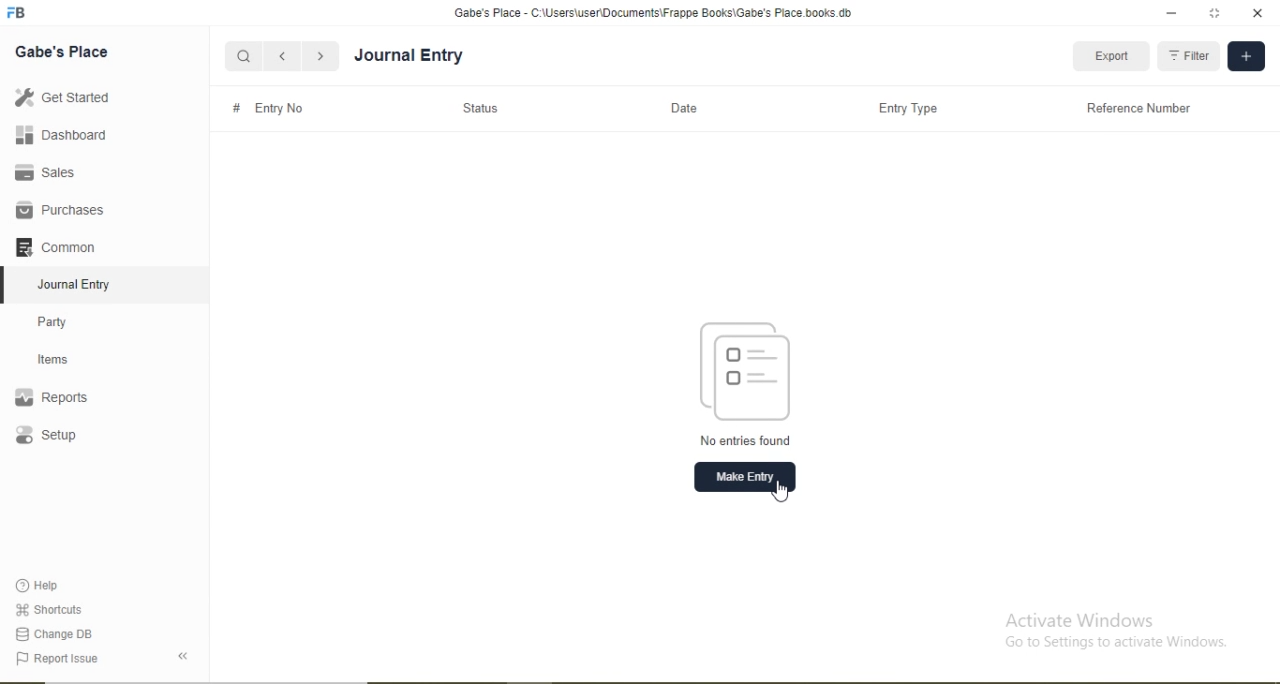 Image resolution: width=1280 pixels, height=684 pixels. I want to click on Entry Type., so click(908, 108).